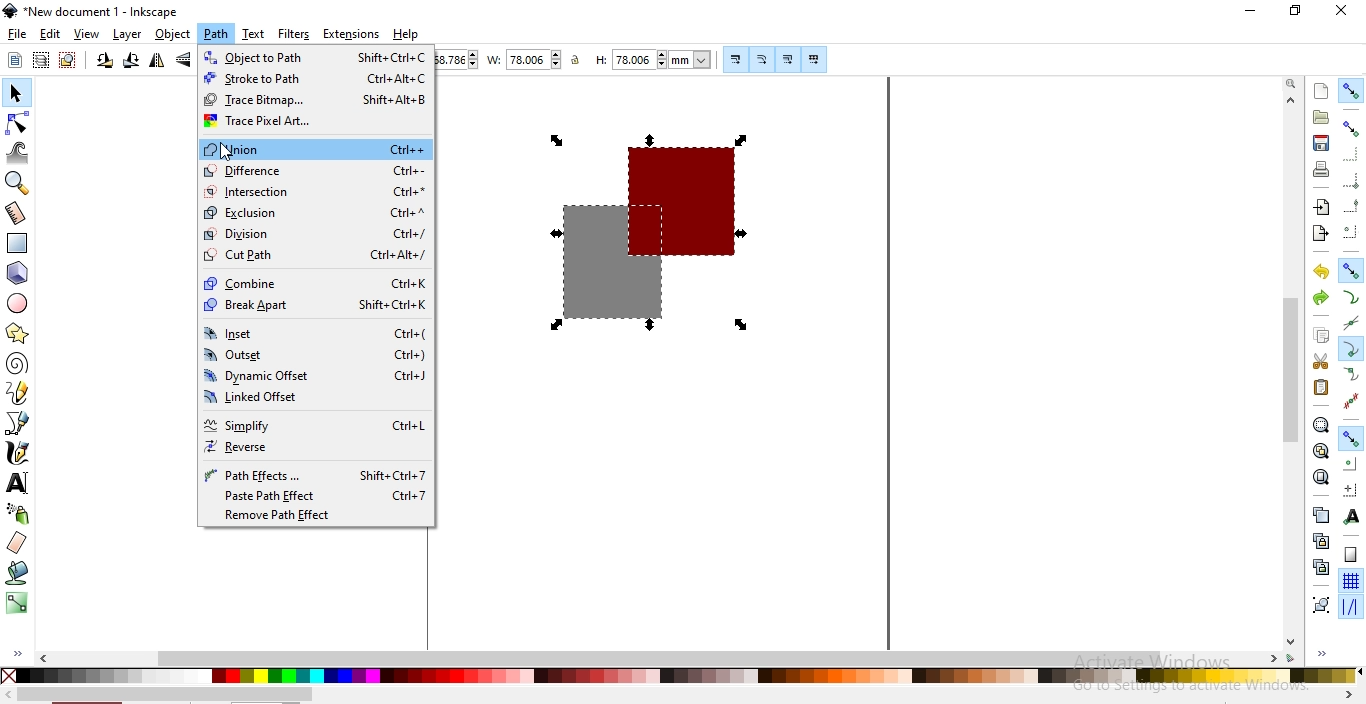  Describe the element at coordinates (1320, 426) in the screenshot. I see `zoom to fit selection` at that location.